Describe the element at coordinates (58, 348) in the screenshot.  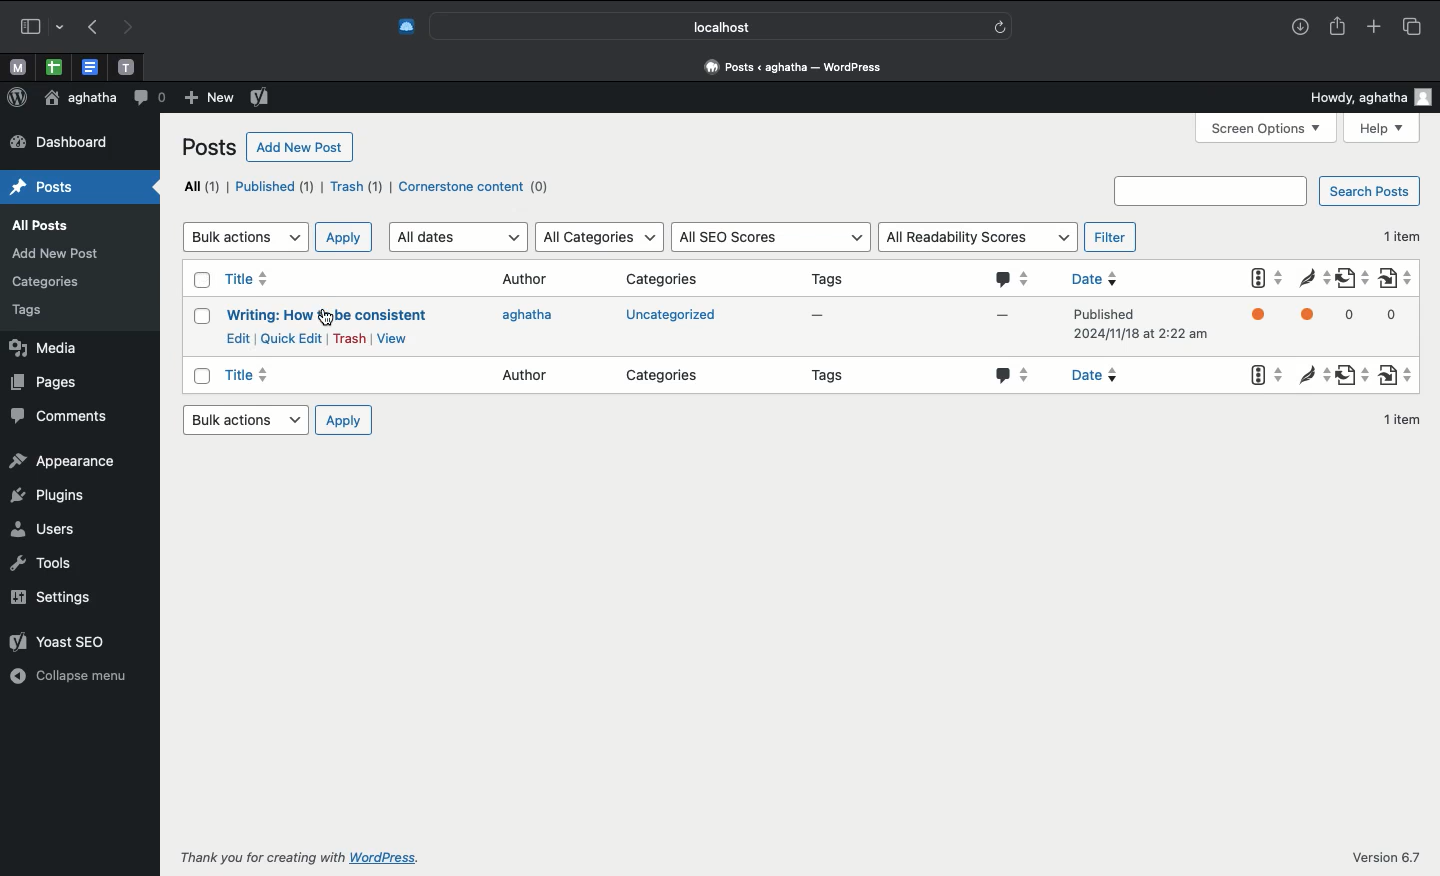
I see `media` at that location.